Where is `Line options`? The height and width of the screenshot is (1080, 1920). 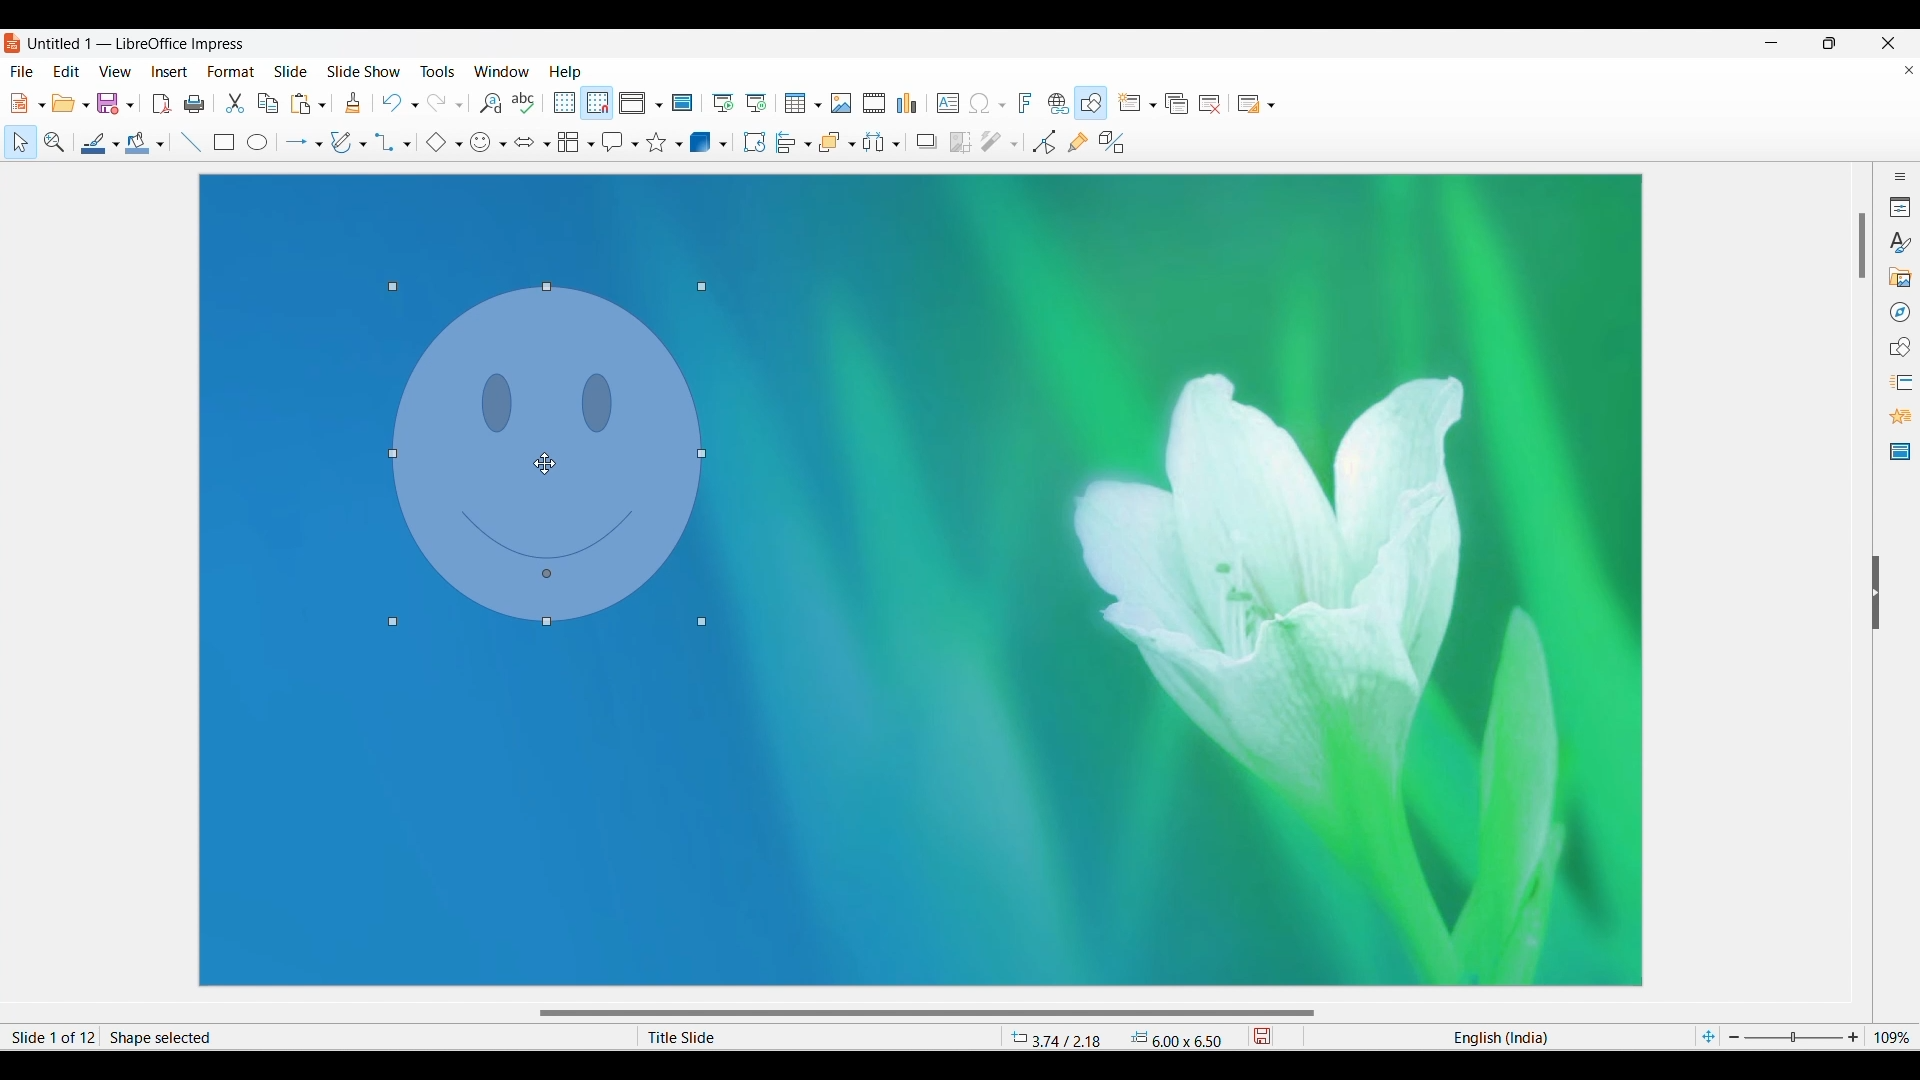 Line options is located at coordinates (116, 145).